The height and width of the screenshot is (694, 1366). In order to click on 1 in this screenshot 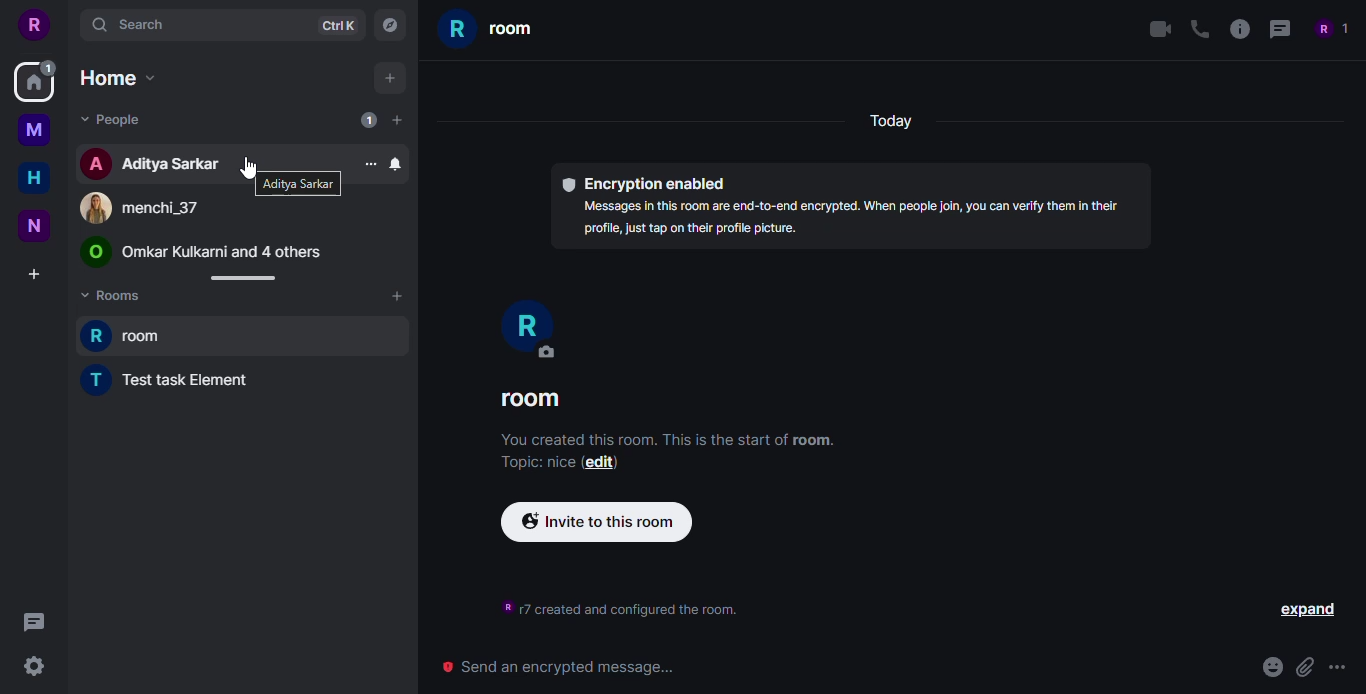, I will do `click(369, 120)`.